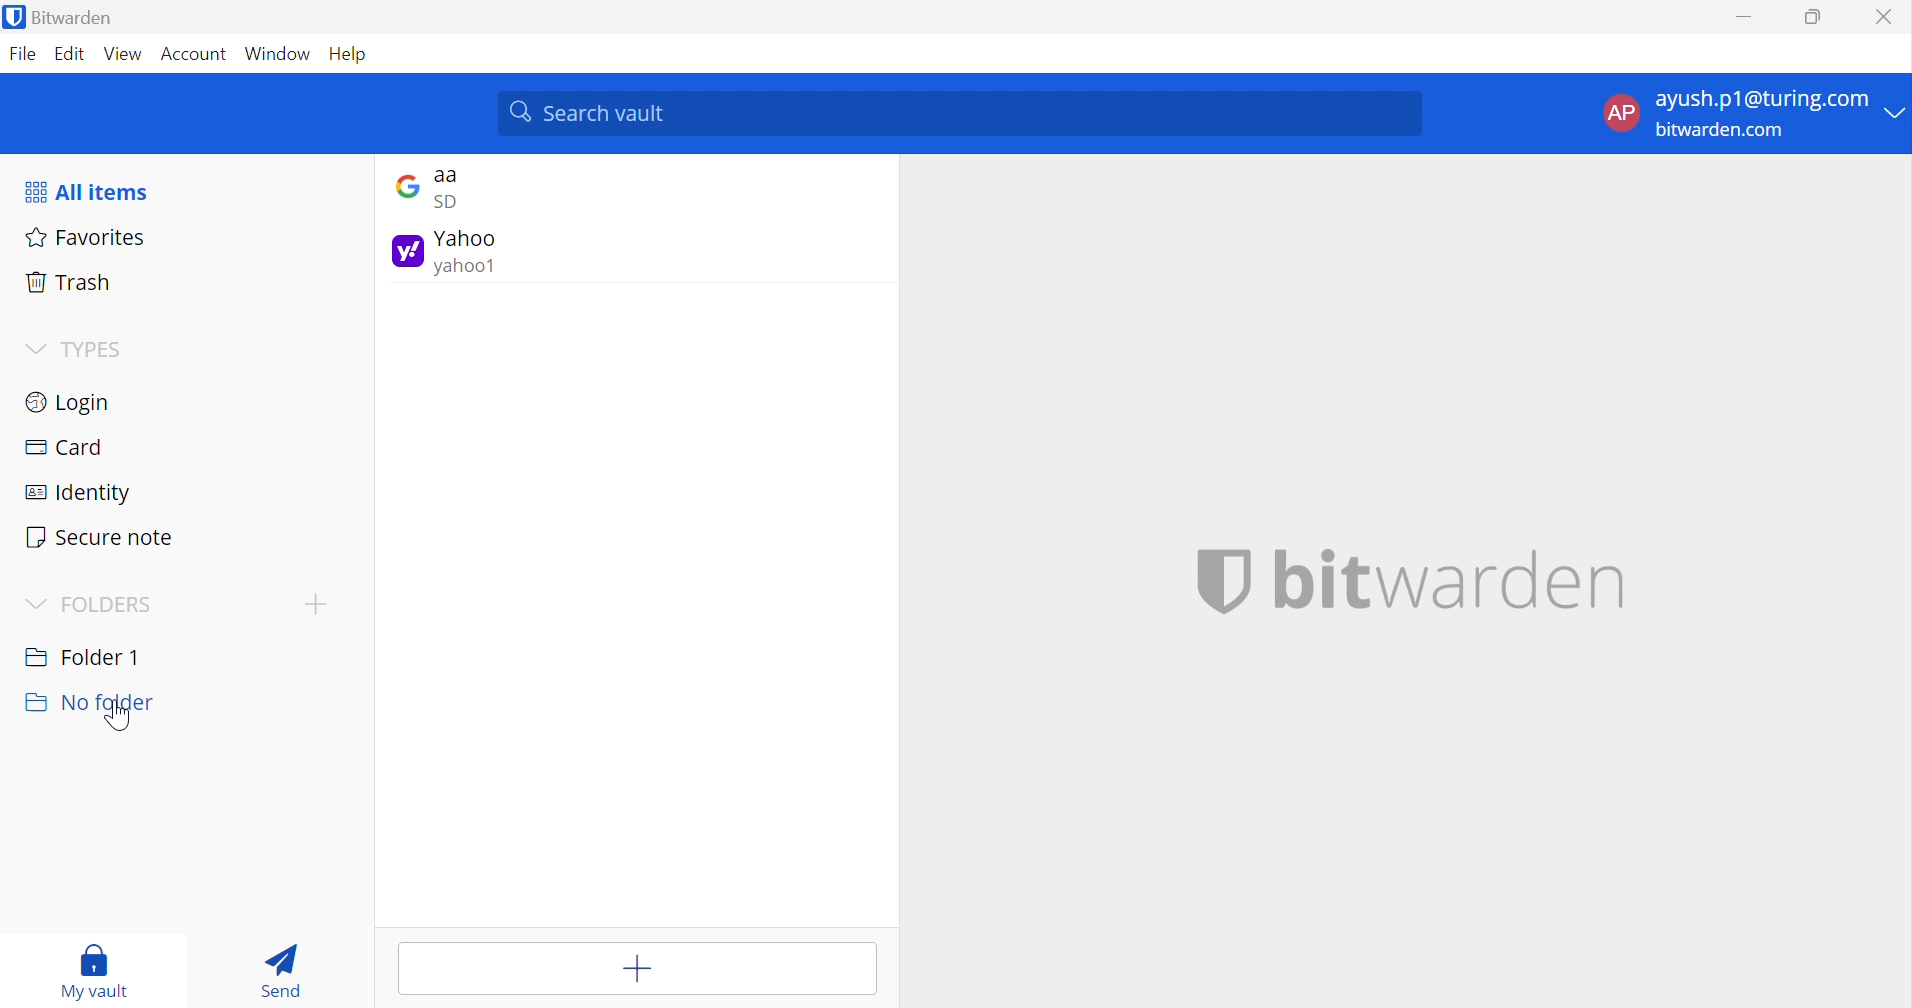 The image size is (1912, 1008). Describe the element at coordinates (71, 402) in the screenshot. I see `Login` at that location.